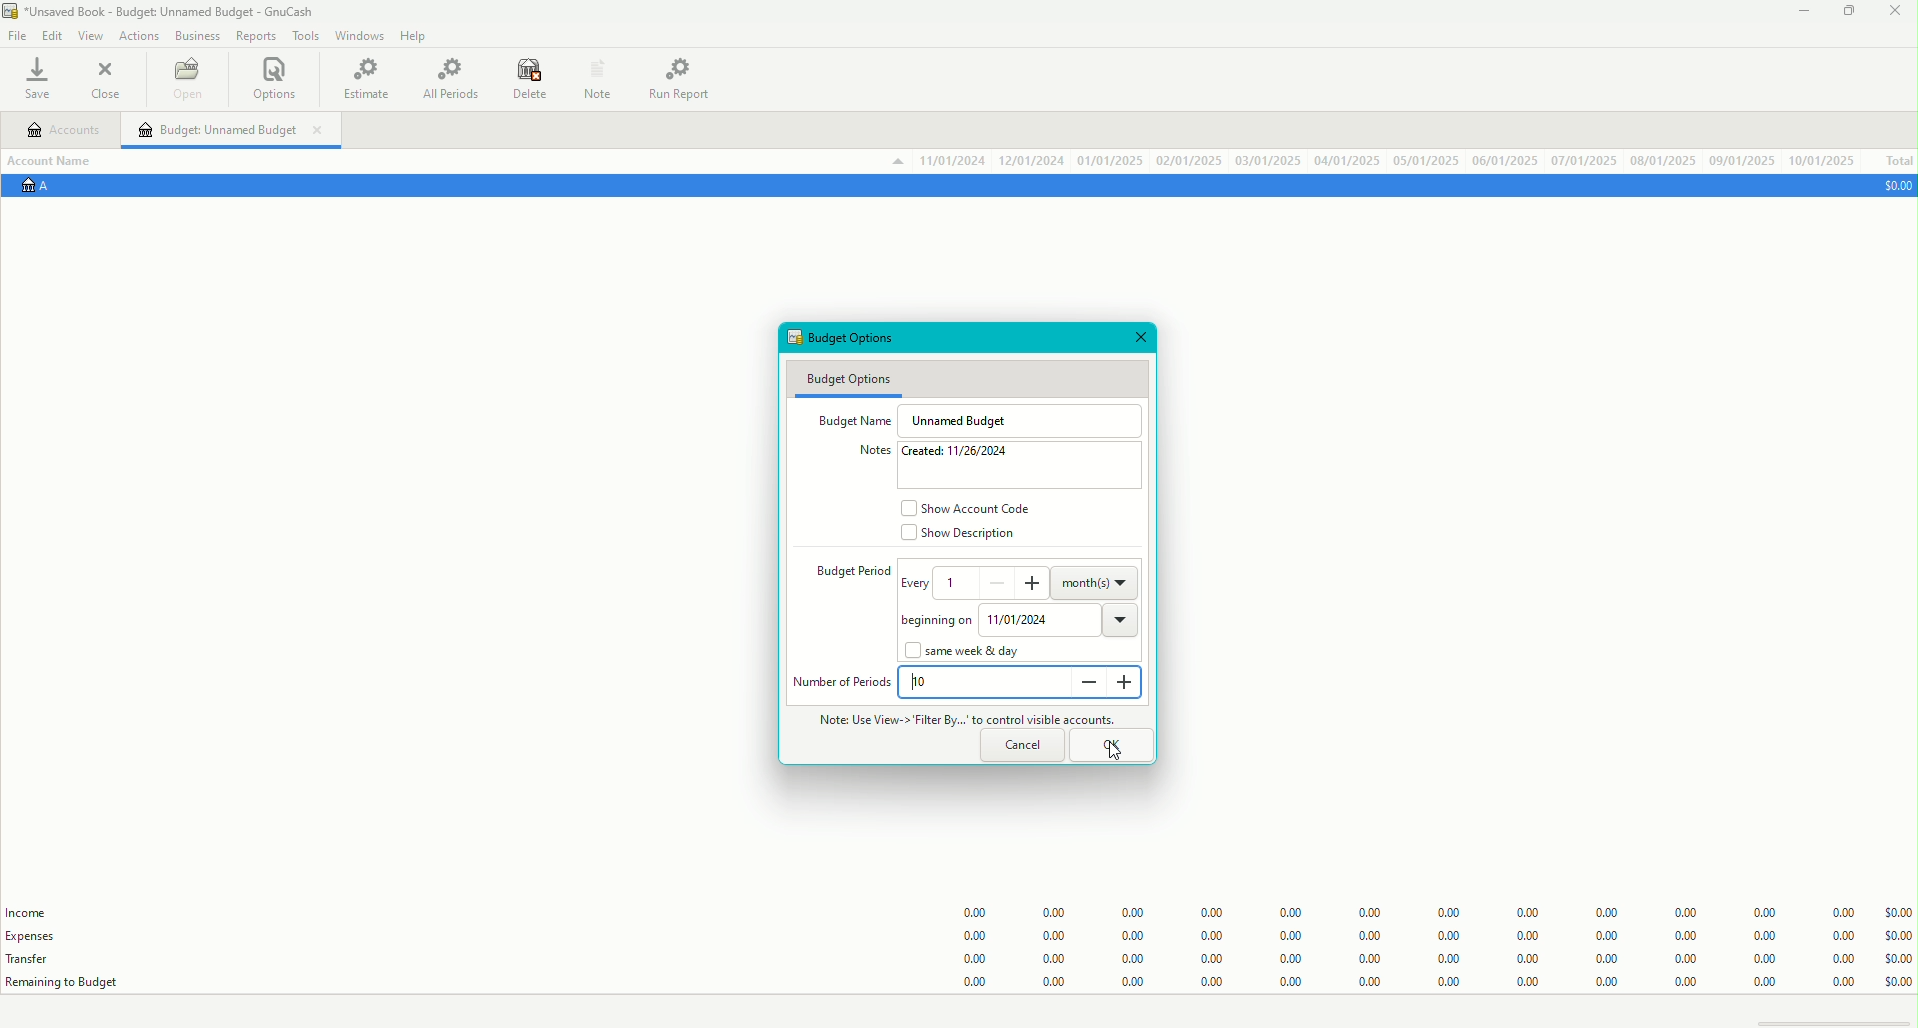 This screenshot has width=1918, height=1028. Describe the element at coordinates (917, 589) in the screenshot. I see `every` at that location.